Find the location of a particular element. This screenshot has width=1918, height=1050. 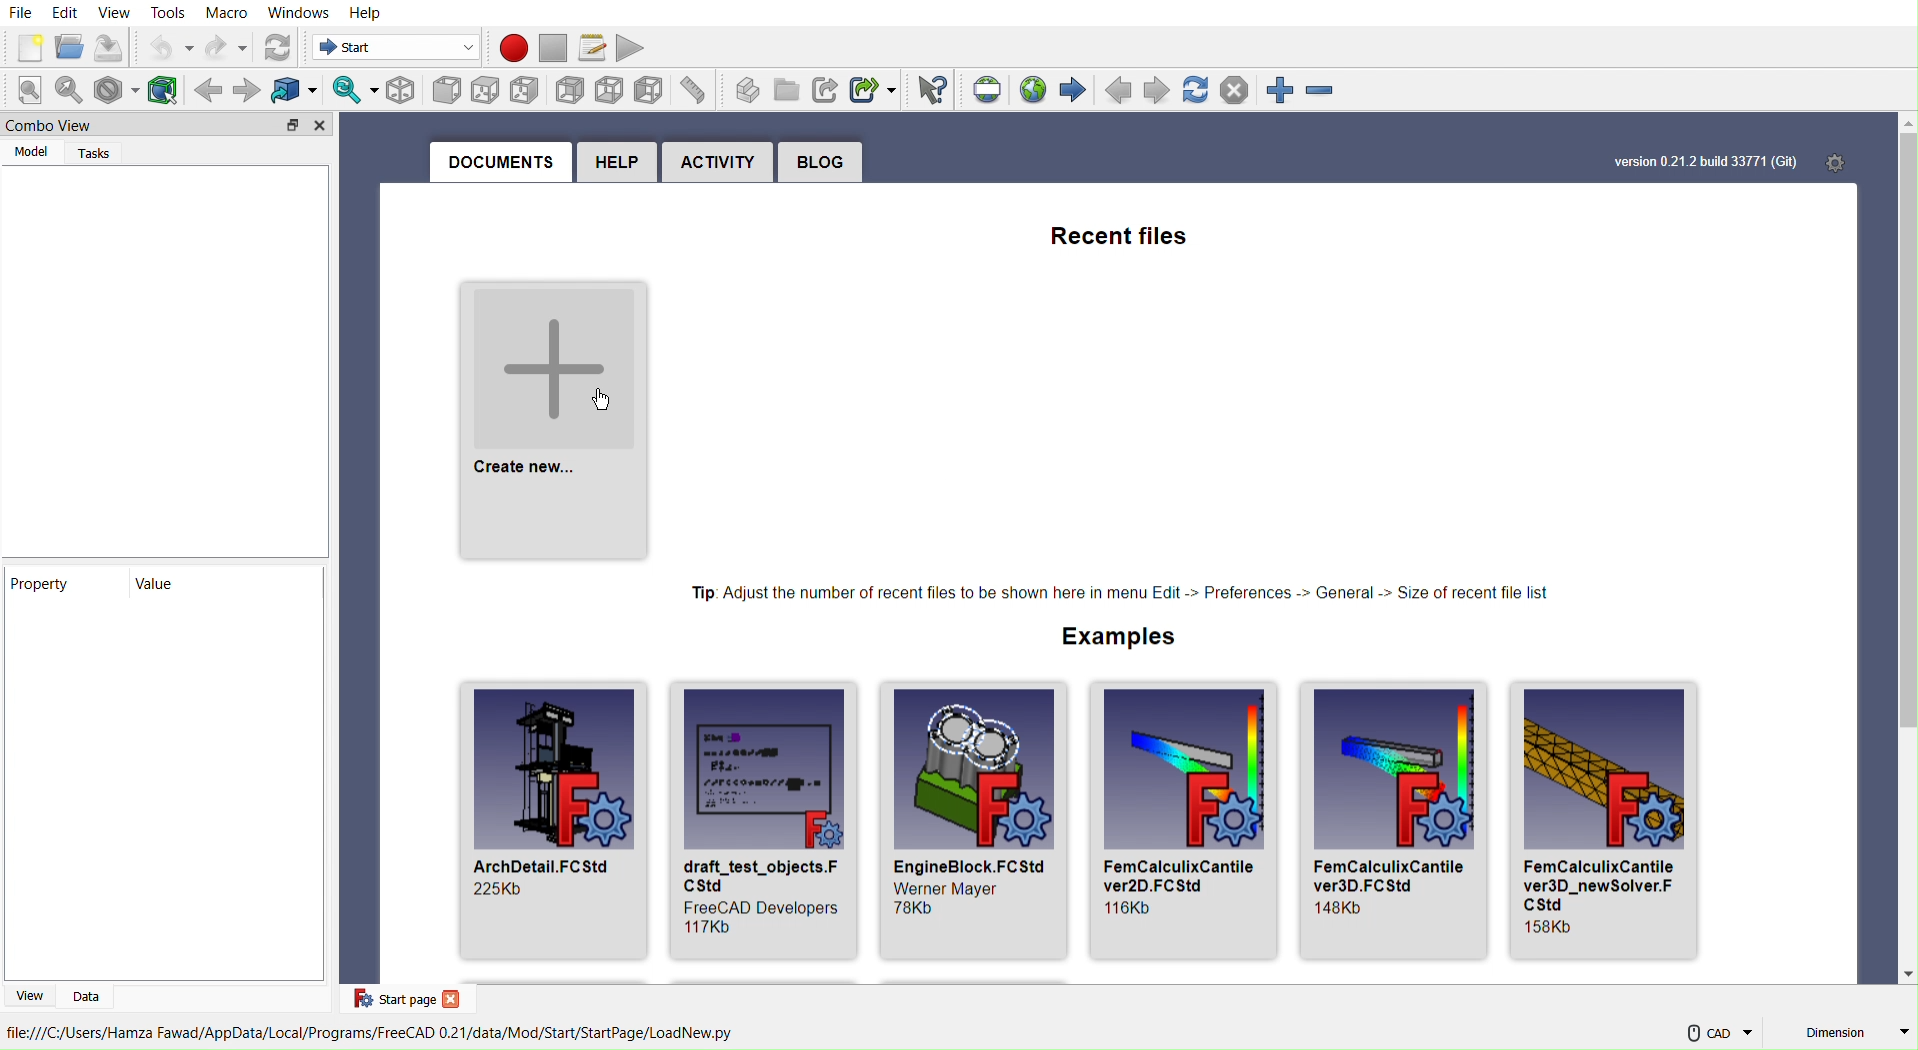

archdetail.FC Std 225kb is located at coordinates (547, 819).